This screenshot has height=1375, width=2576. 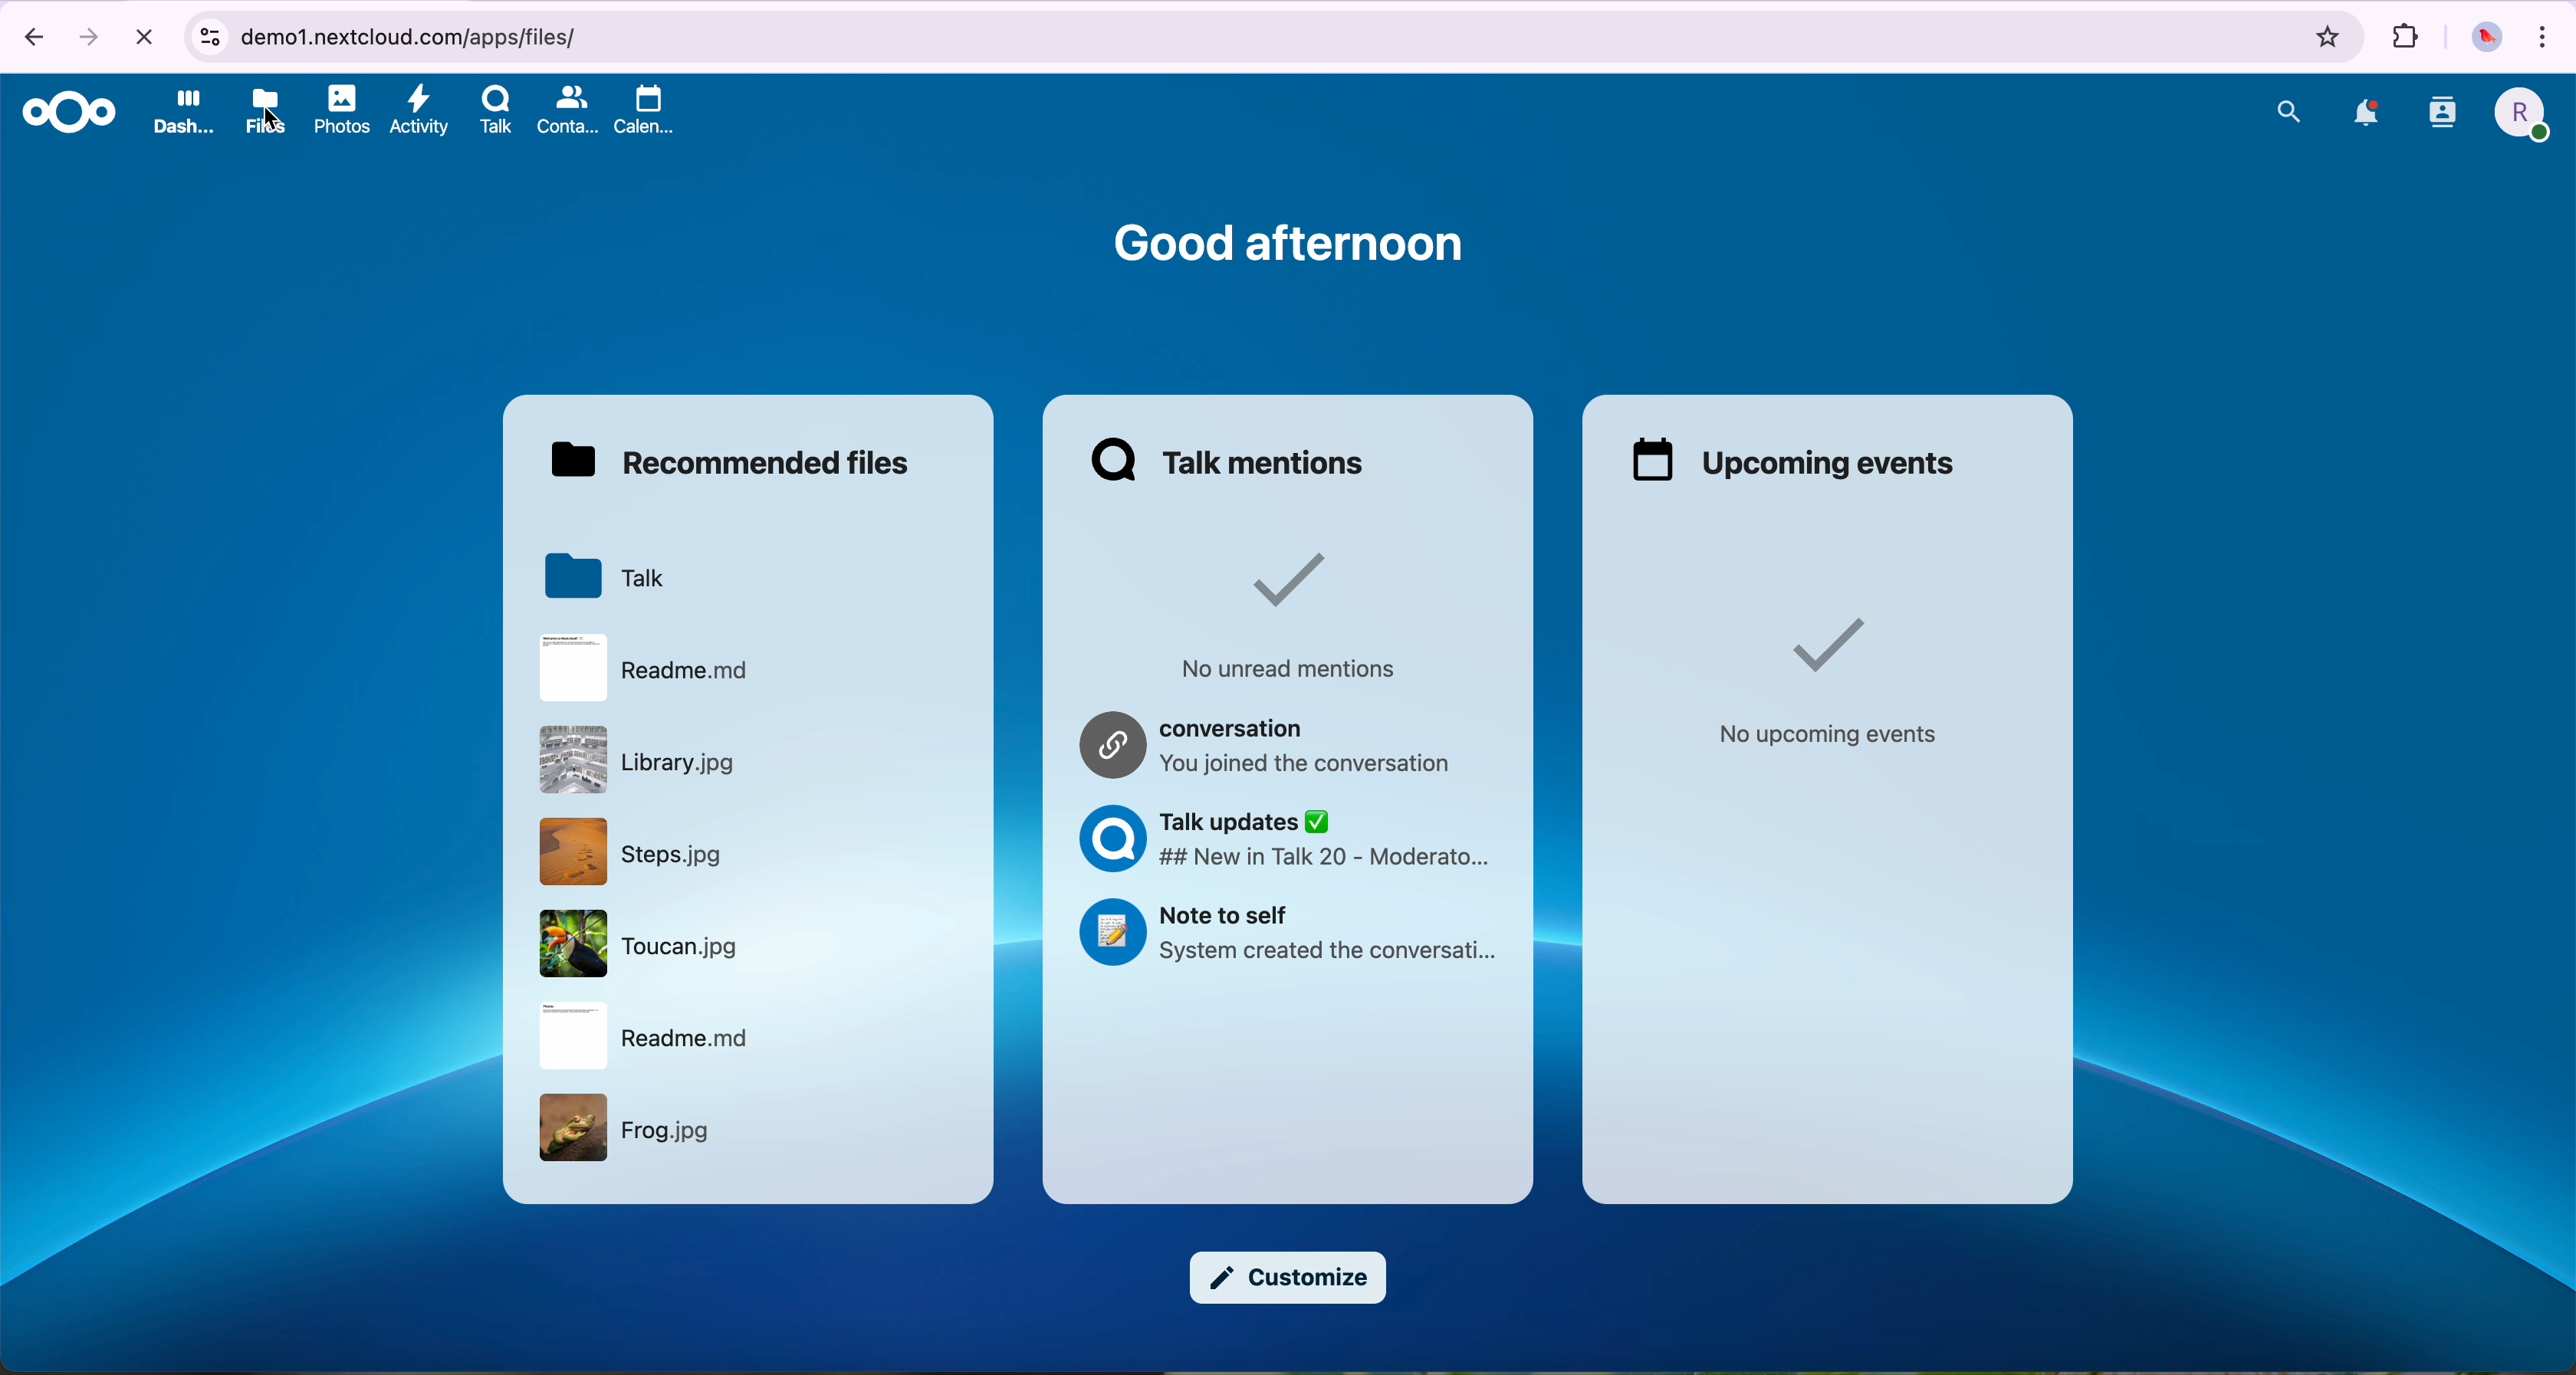 What do you see at coordinates (2362, 113) in the screenshot?
I see `notifications` at bounding box center [2362, 113].